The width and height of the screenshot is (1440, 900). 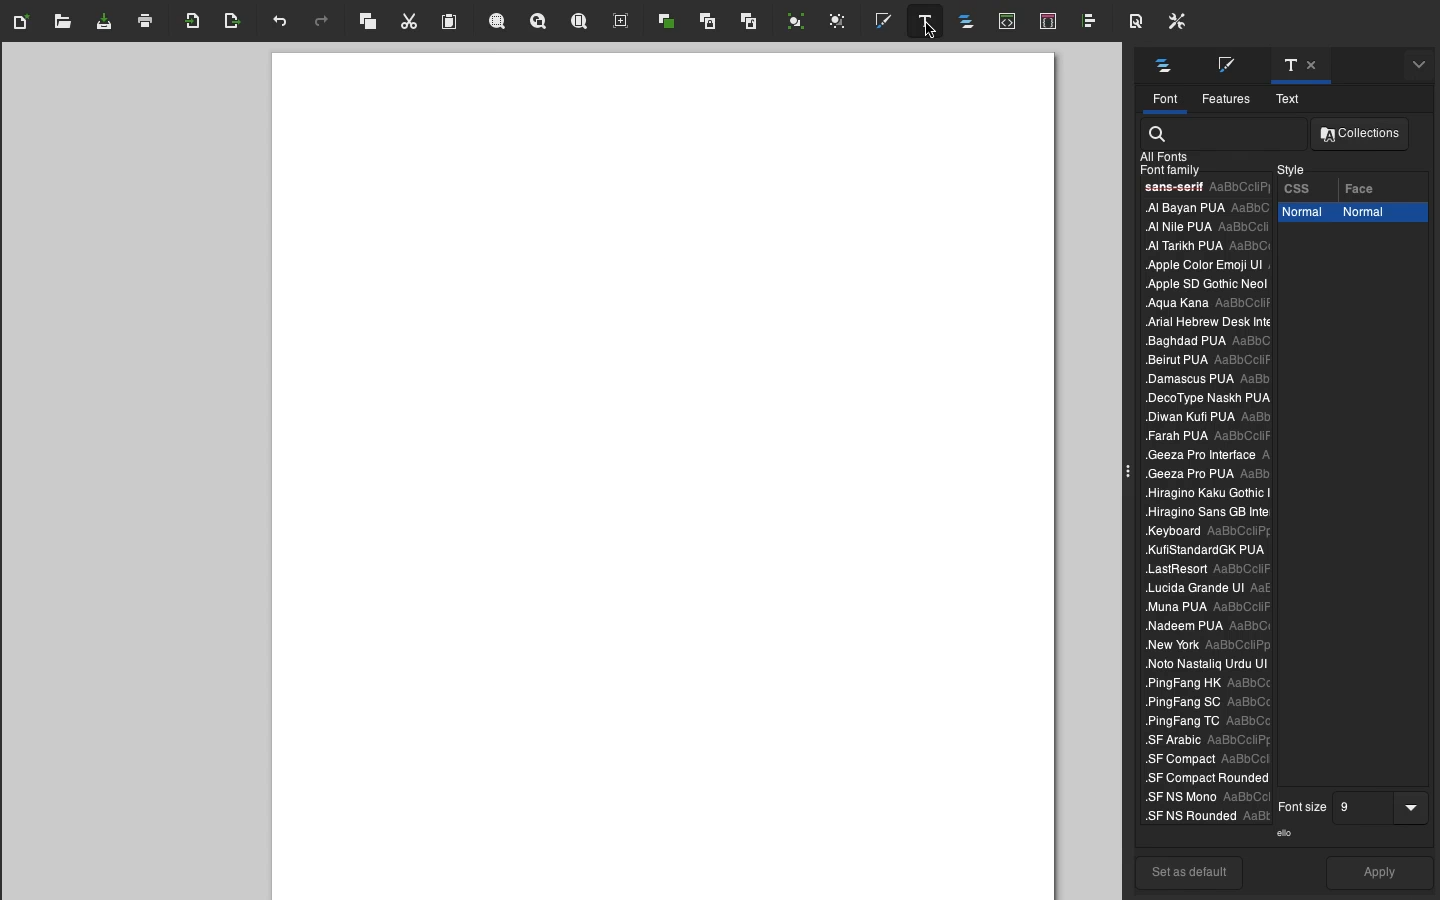 What do you see at coordinates (1416, 68) in the screenshot?
I see `Dropdown` at bounding box center [1416, 68].